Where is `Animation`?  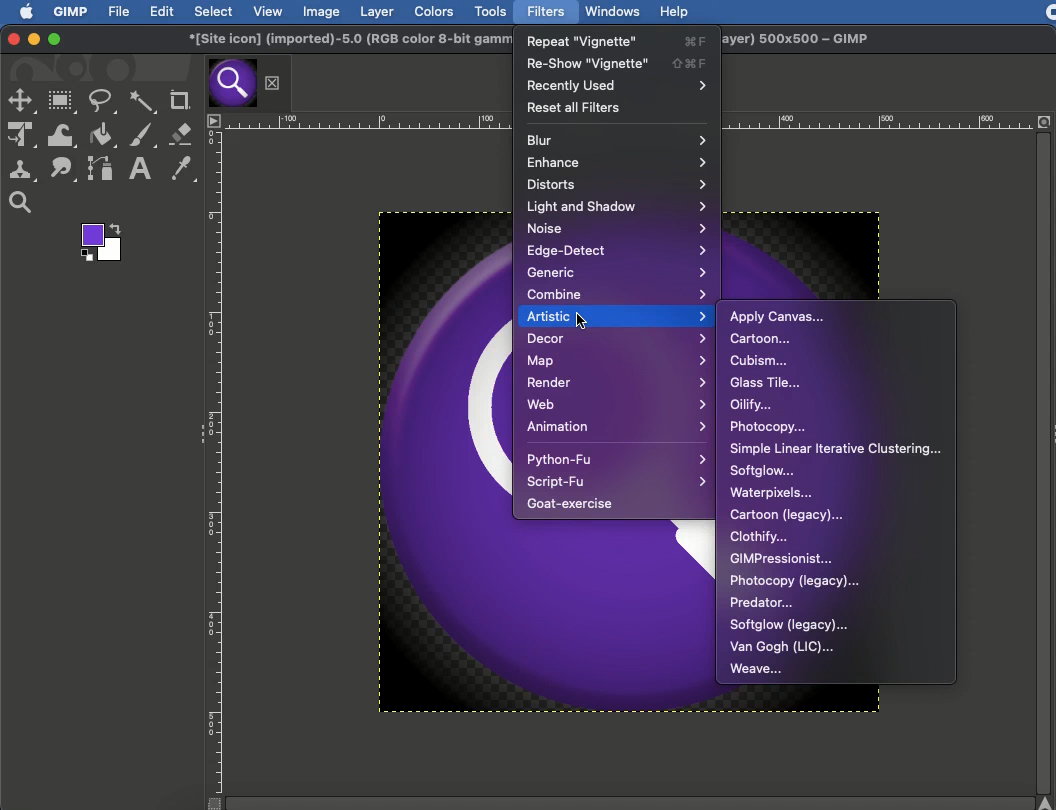
Animation is located at coordinates (614, 426).